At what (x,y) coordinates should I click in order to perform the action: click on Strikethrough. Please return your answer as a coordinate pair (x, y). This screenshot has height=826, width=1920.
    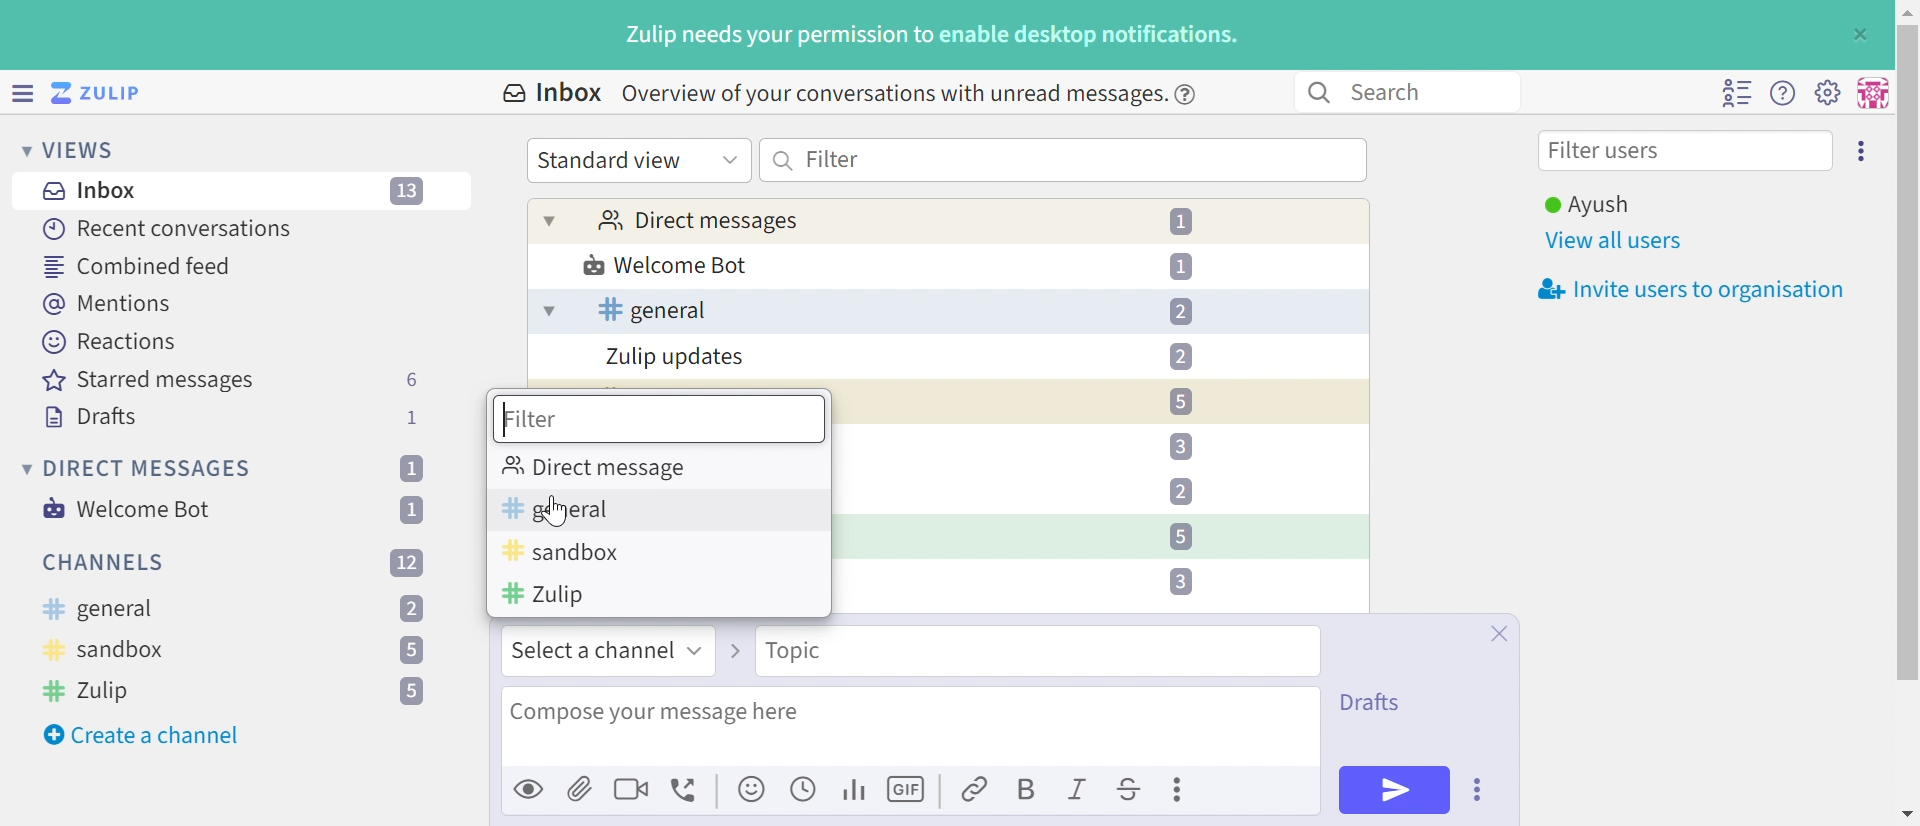
    Looking at the image, I should click on (1130, 792).